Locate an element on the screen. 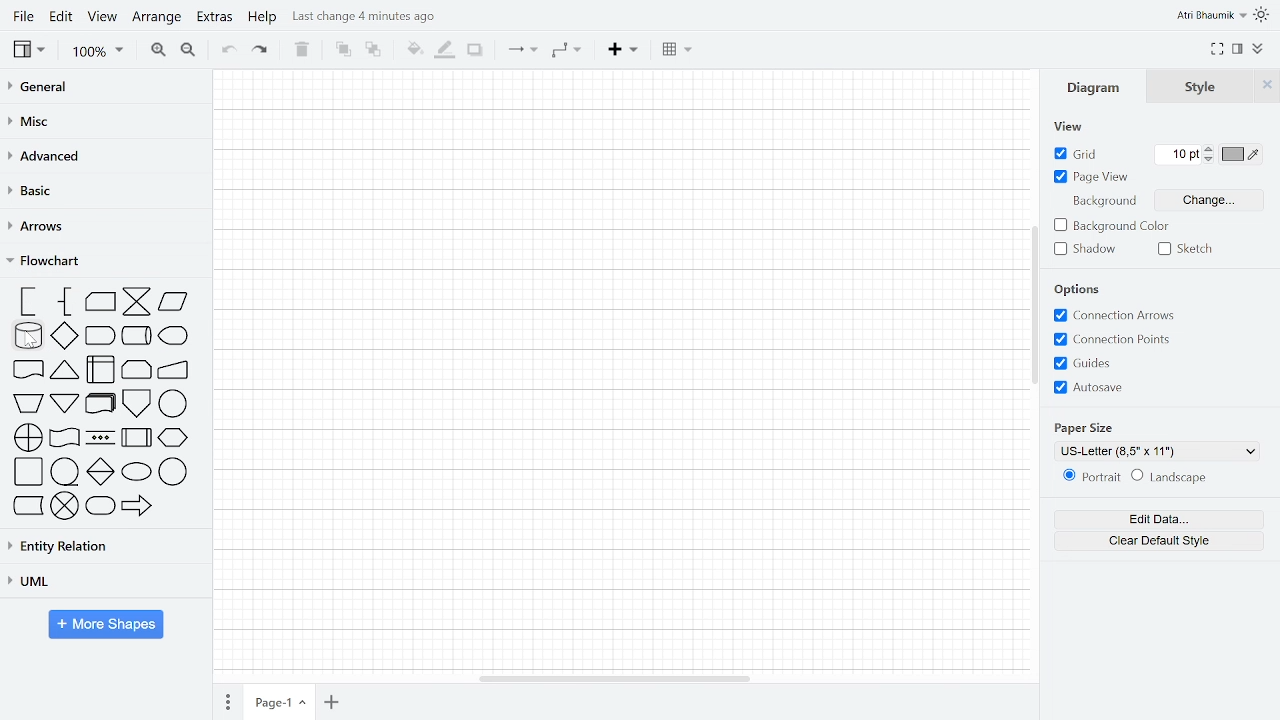 Image resolution: width=1280 pixels, height=720 pixels. Guides is located at coordinates (1084, 363).